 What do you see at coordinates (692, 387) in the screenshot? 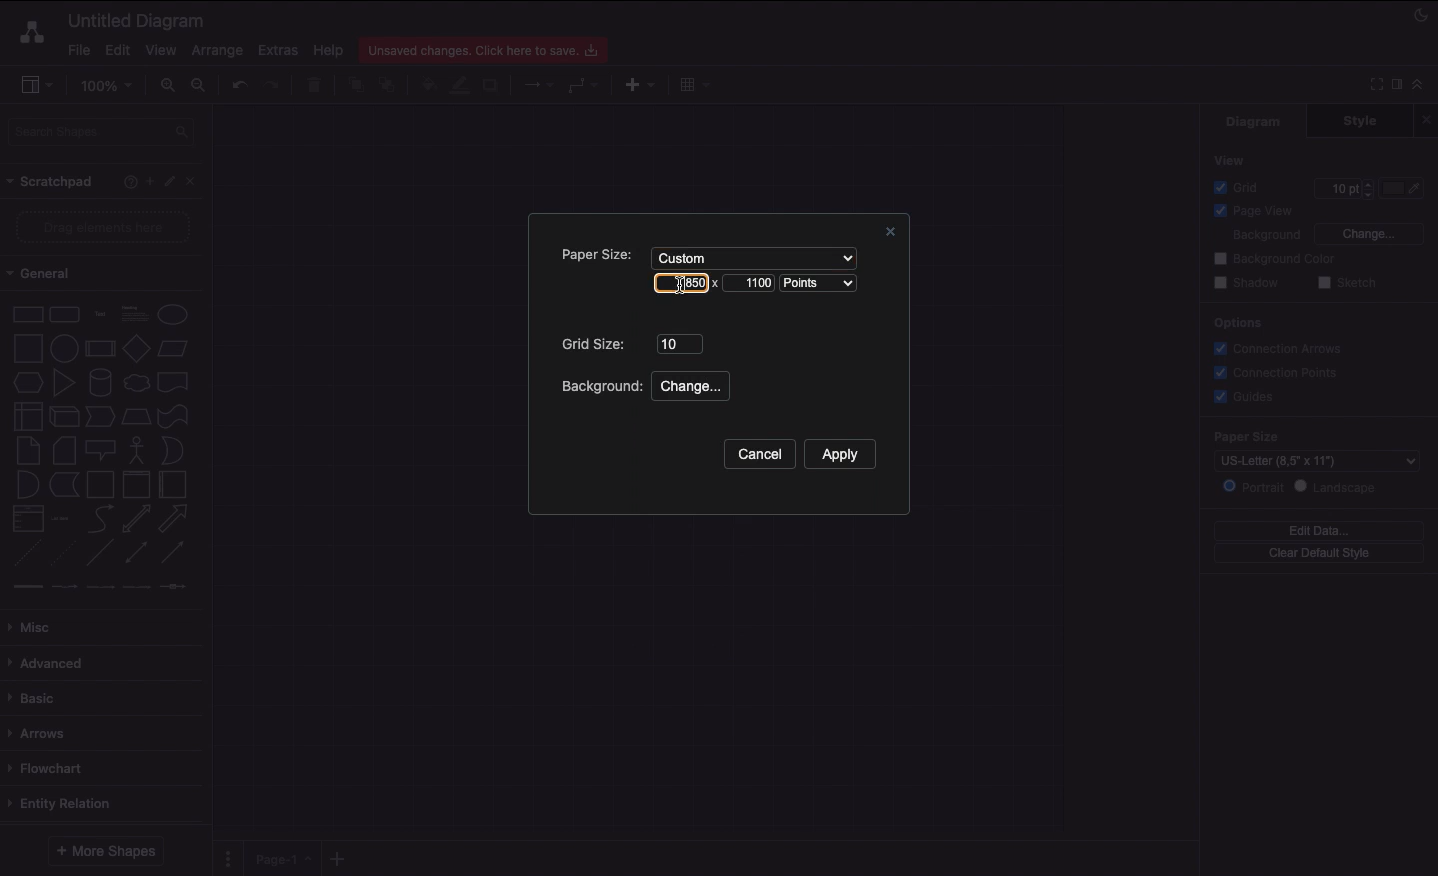
I see `Change...` at bounding box center [692, 387].